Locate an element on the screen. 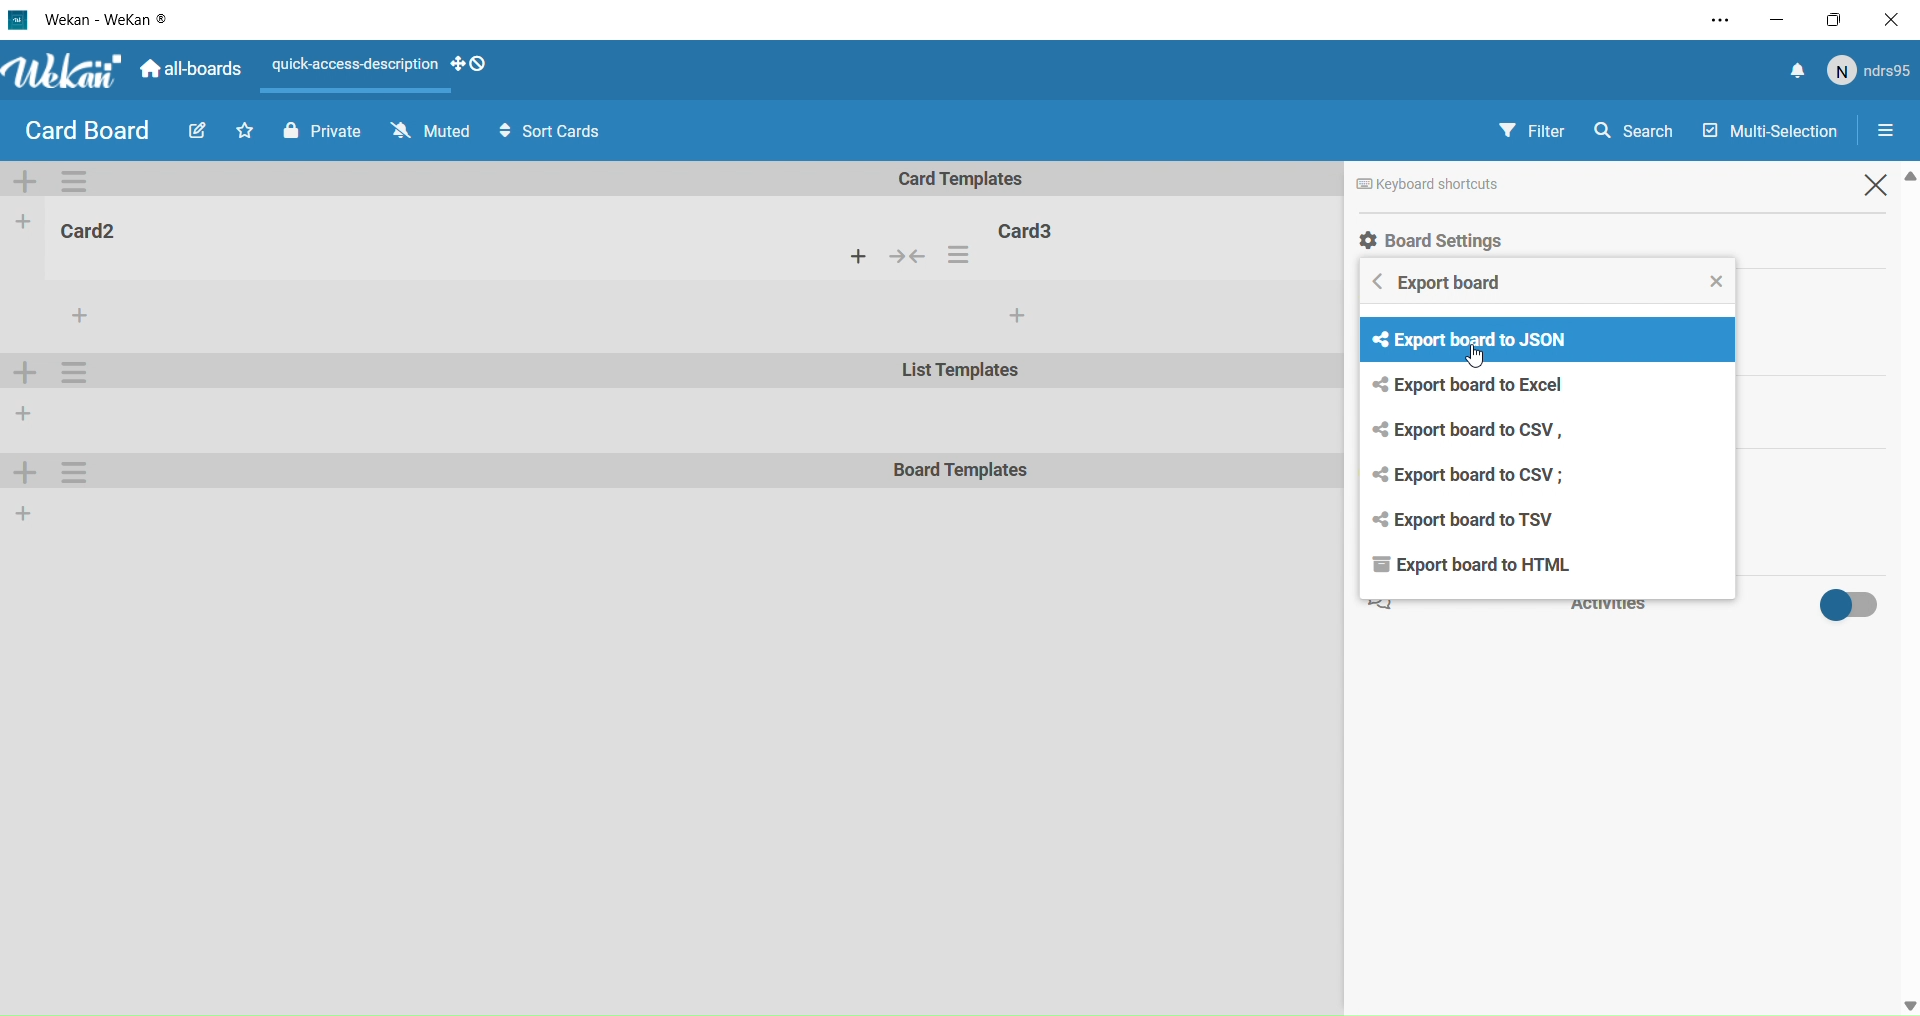  Export HTML is located at coordinates (1465, 568).